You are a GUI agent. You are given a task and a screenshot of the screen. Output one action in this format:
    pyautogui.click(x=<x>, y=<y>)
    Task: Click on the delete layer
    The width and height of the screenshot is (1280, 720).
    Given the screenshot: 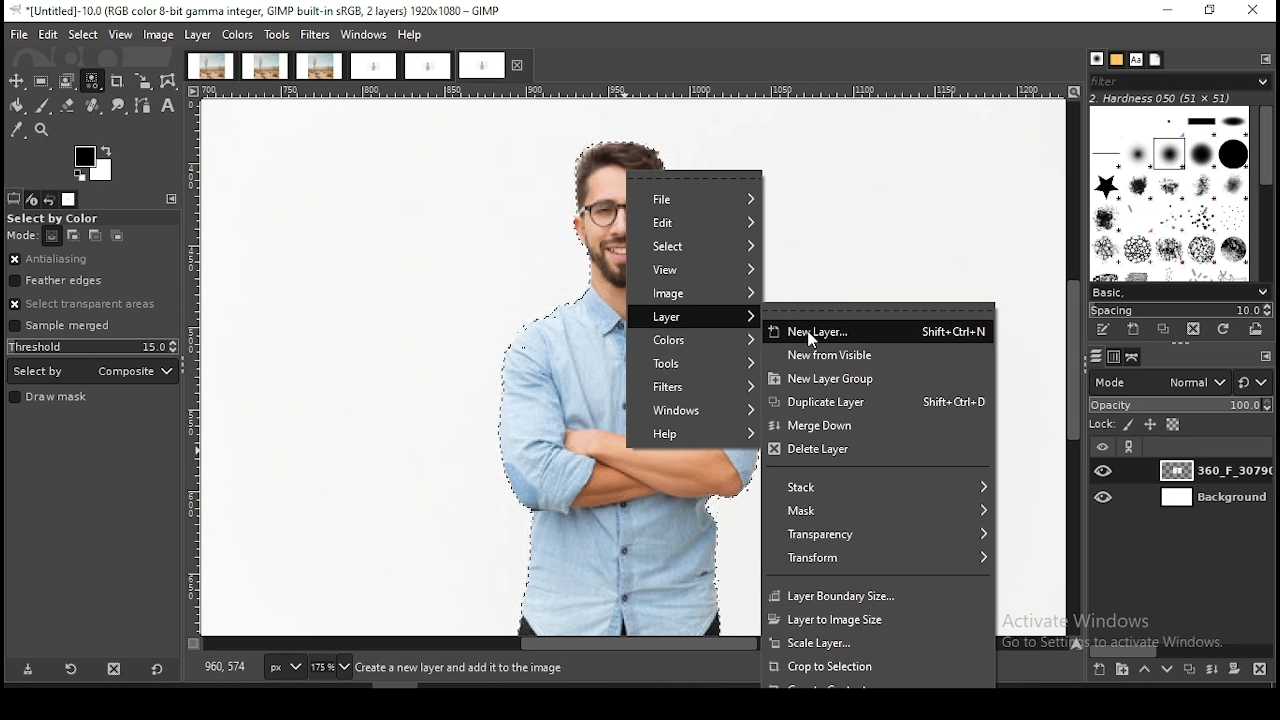 What is the action you would take?
    pyautogui.click(x=1263, y=671)
    